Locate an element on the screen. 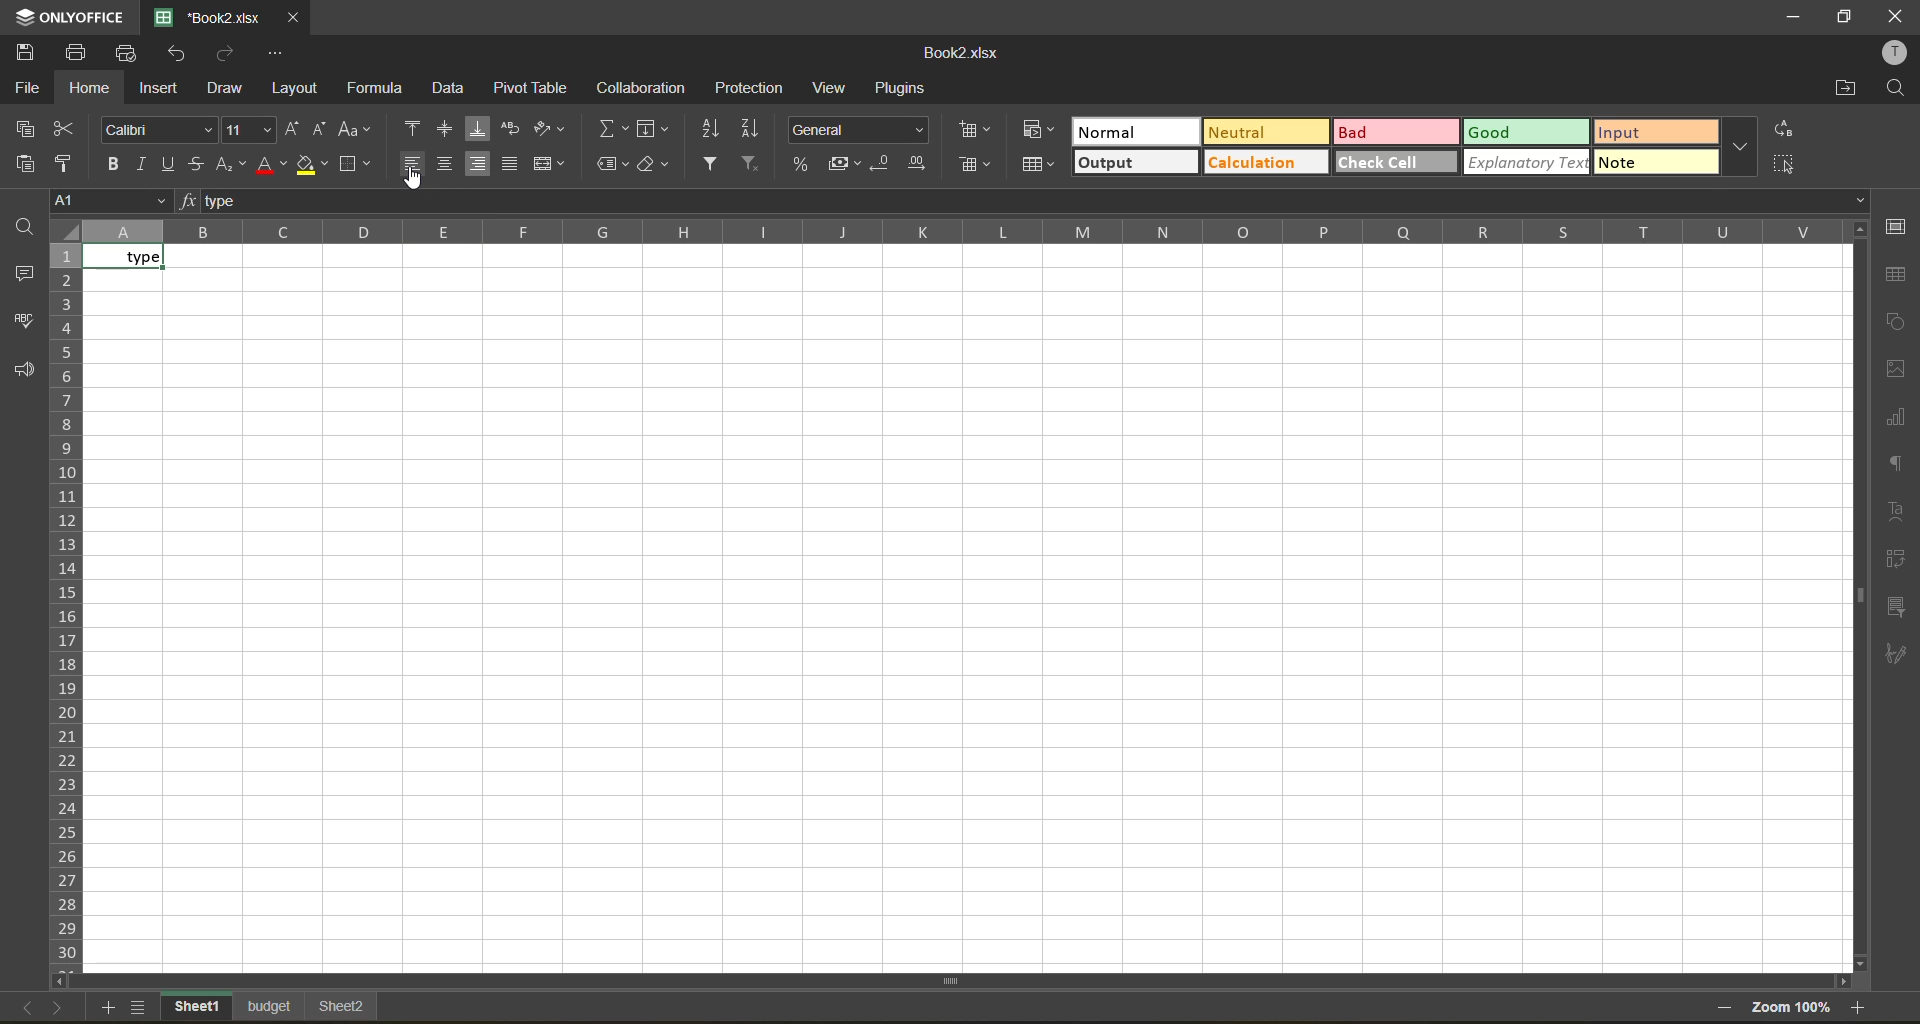 This screenshot has width=1920, height=1024. feedback is located at coordinates (22, 373).